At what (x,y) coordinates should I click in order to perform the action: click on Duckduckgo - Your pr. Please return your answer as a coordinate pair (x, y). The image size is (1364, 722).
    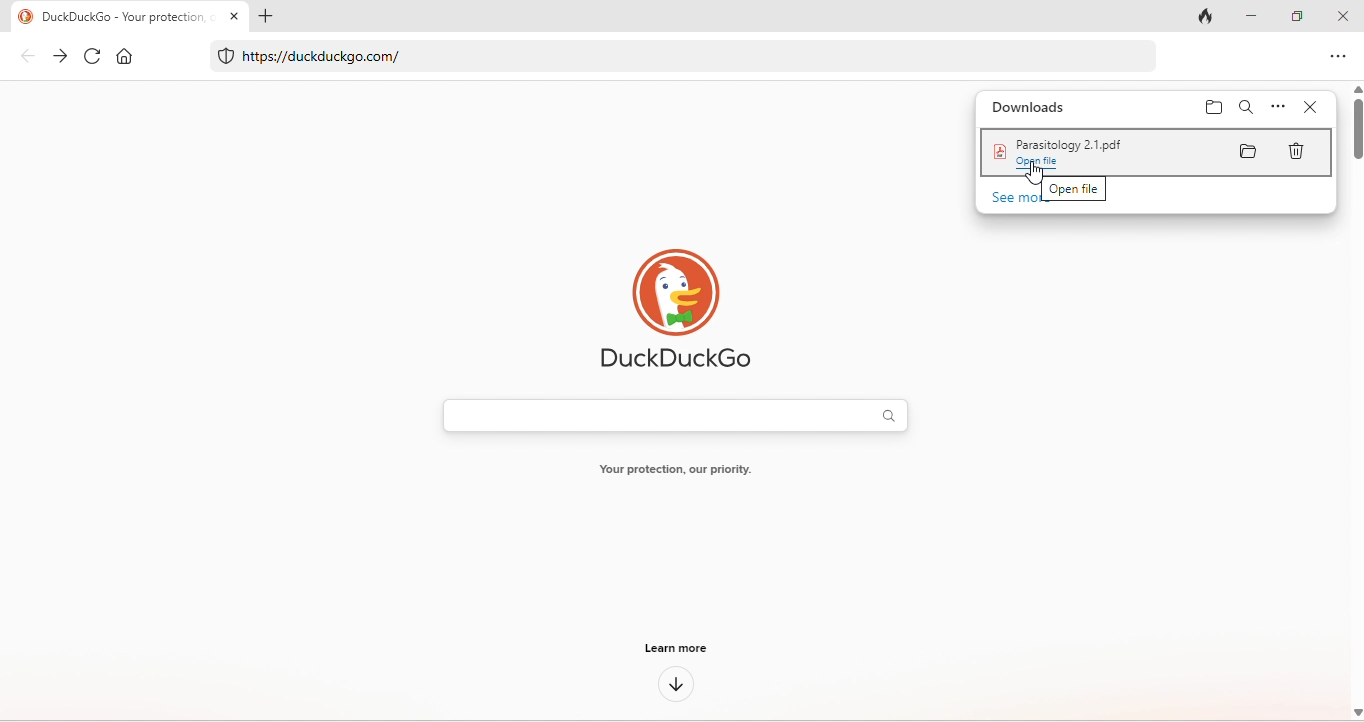
    Looking at the image, I should click on (126, 16).